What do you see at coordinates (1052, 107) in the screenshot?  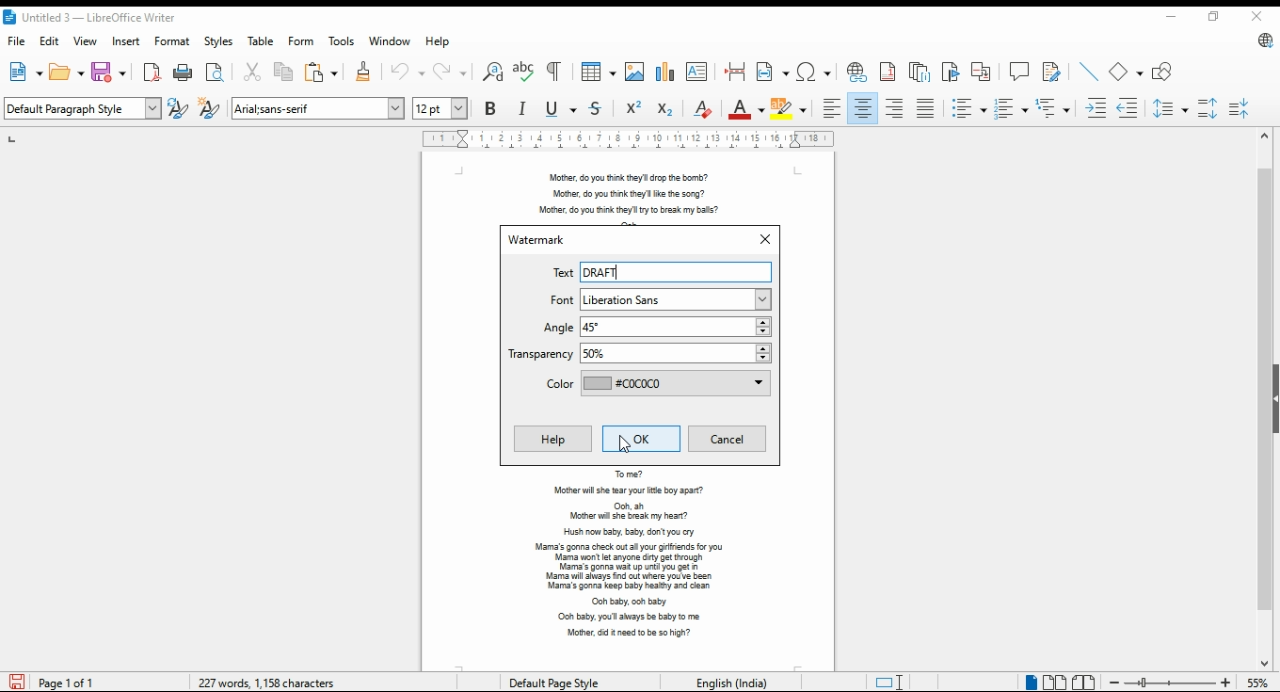 I see `select outline format` at bounding box center [1052, 107].